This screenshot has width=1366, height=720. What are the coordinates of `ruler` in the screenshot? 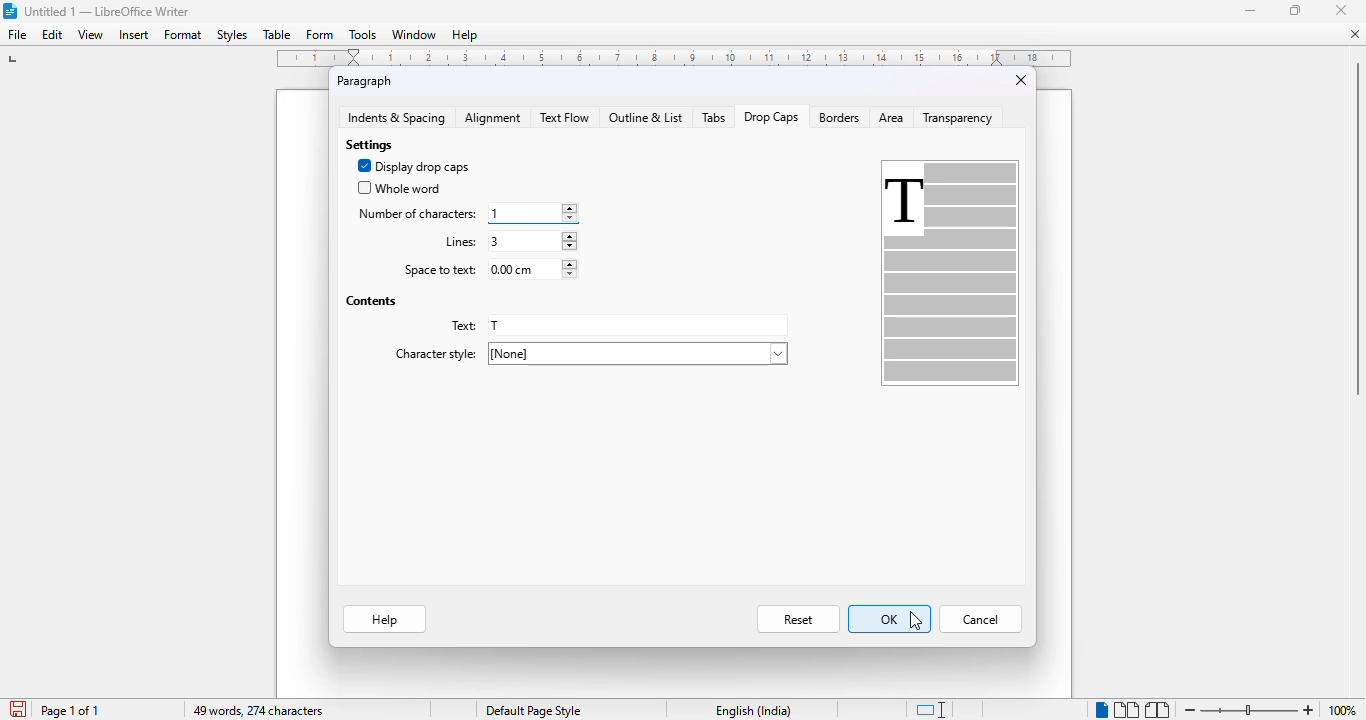 It's located at (675, 59).